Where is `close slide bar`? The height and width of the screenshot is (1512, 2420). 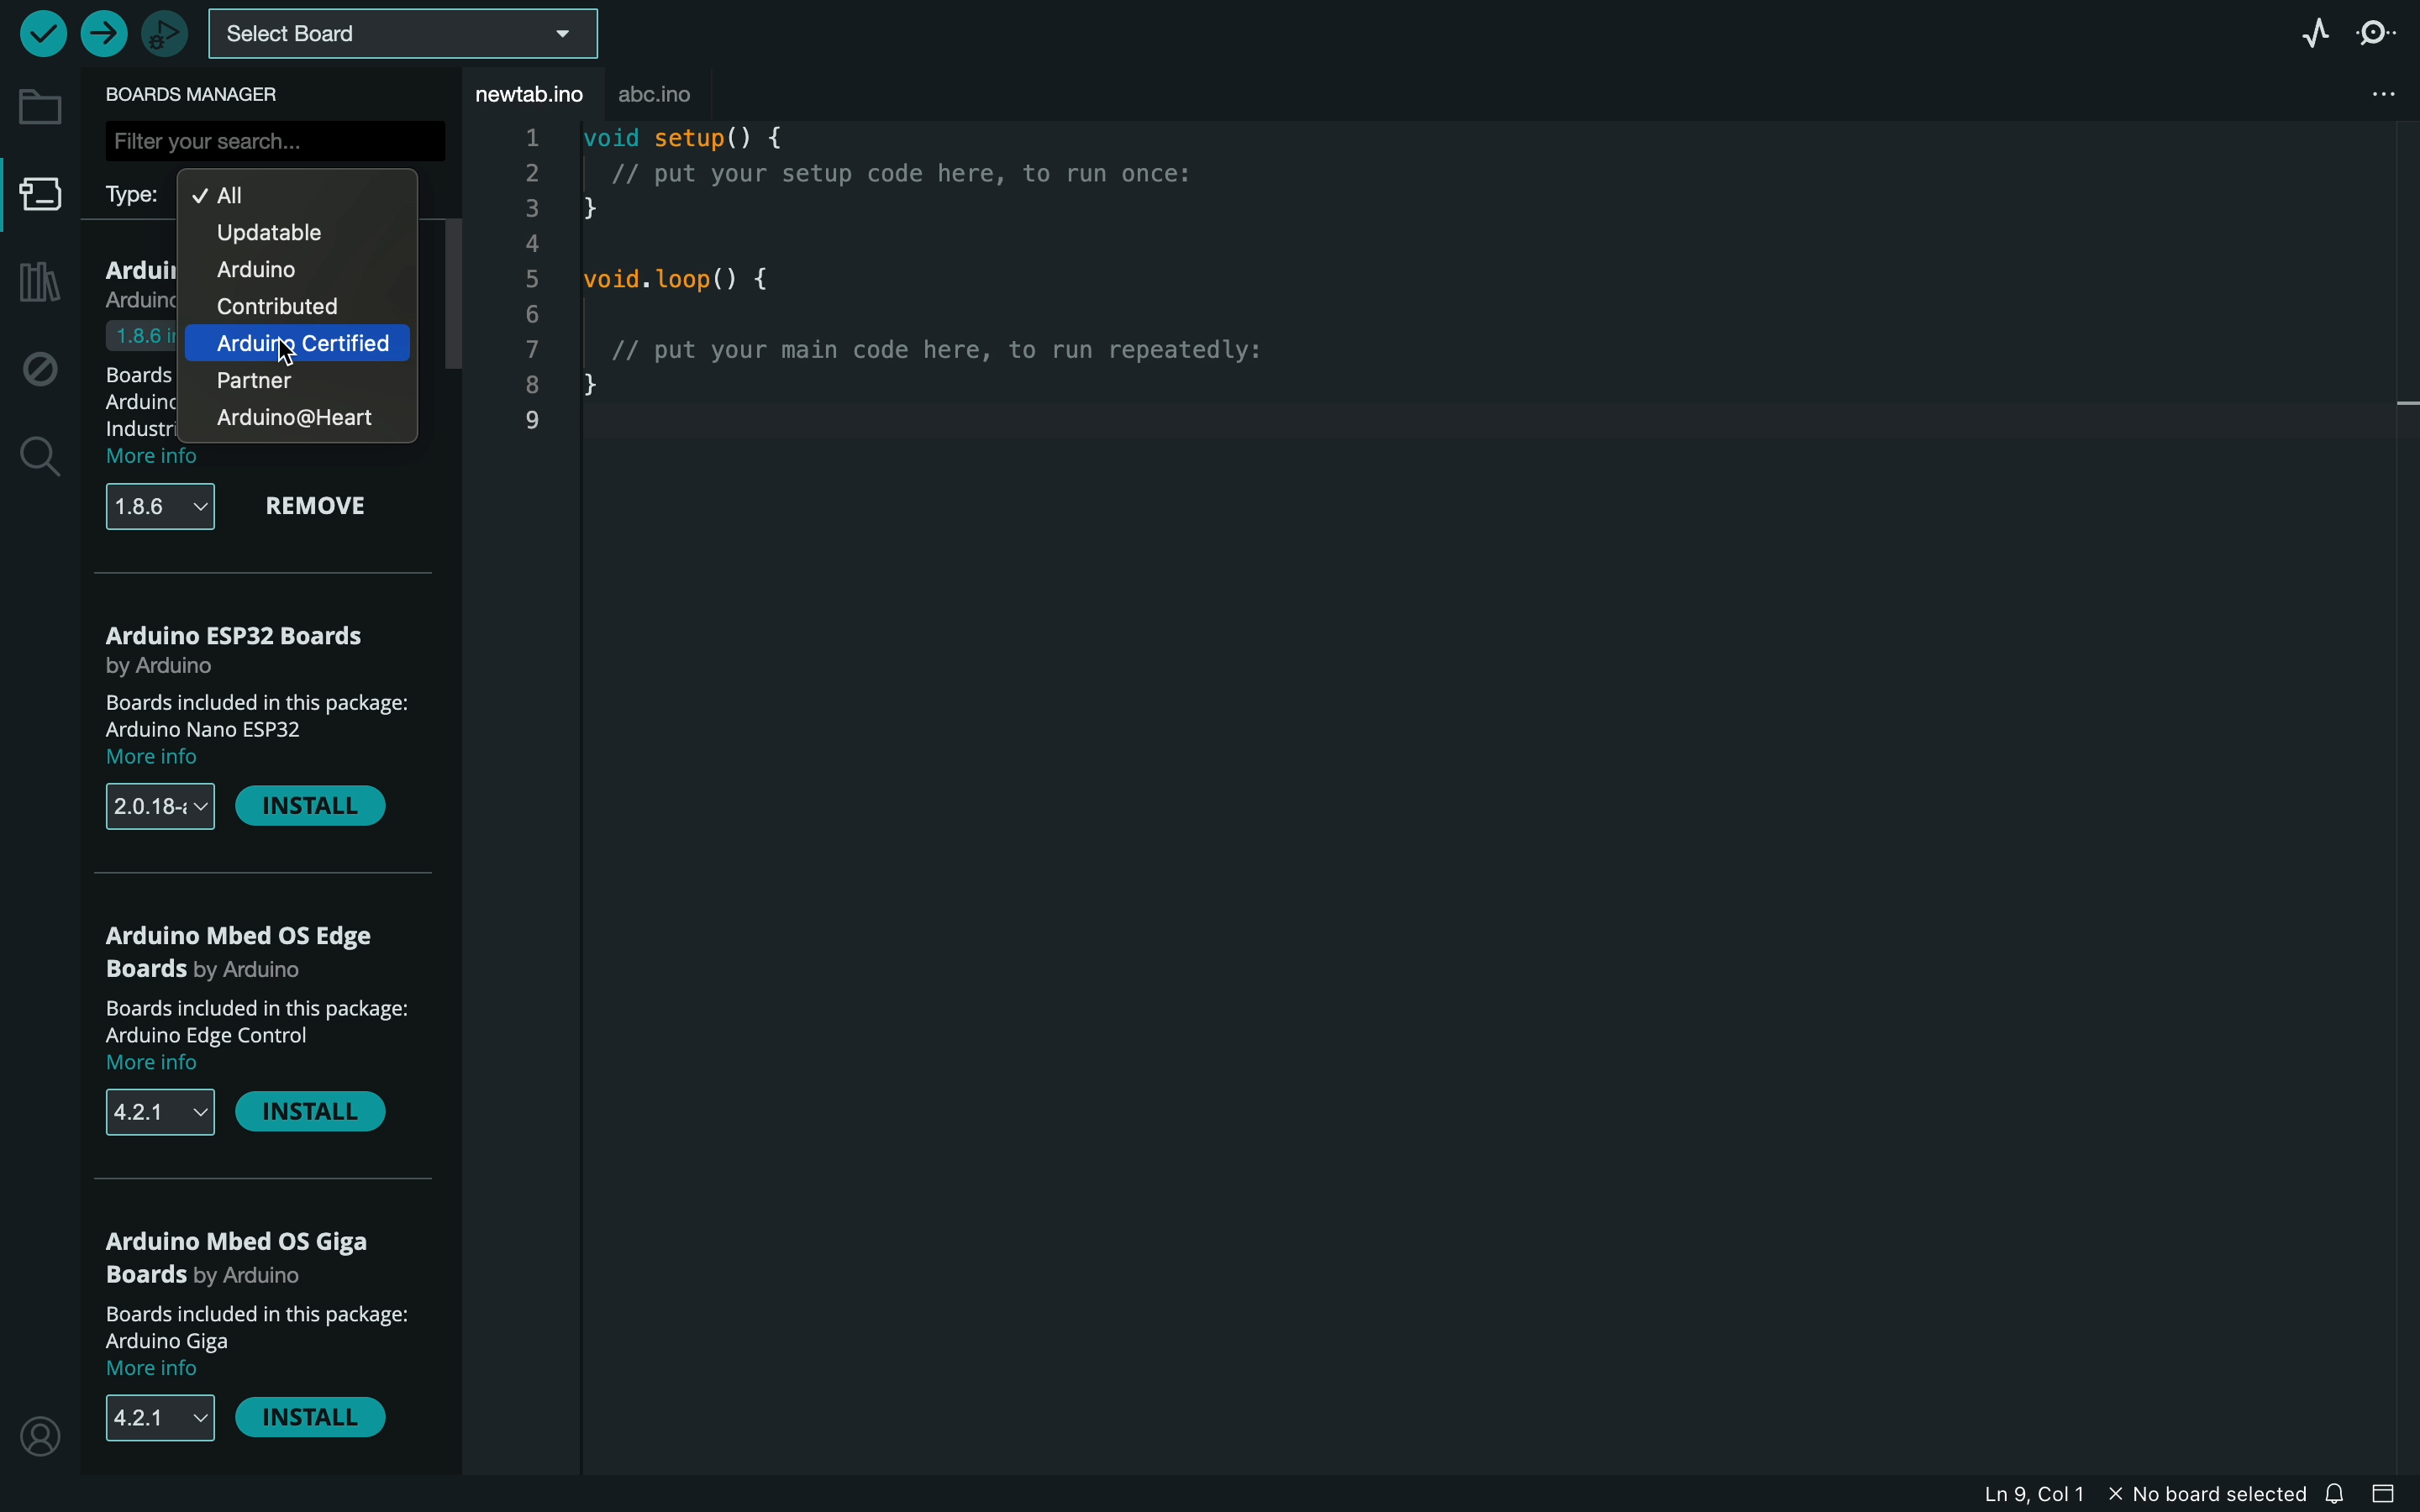
close slide bar is located at coordinates (2390, 1494).